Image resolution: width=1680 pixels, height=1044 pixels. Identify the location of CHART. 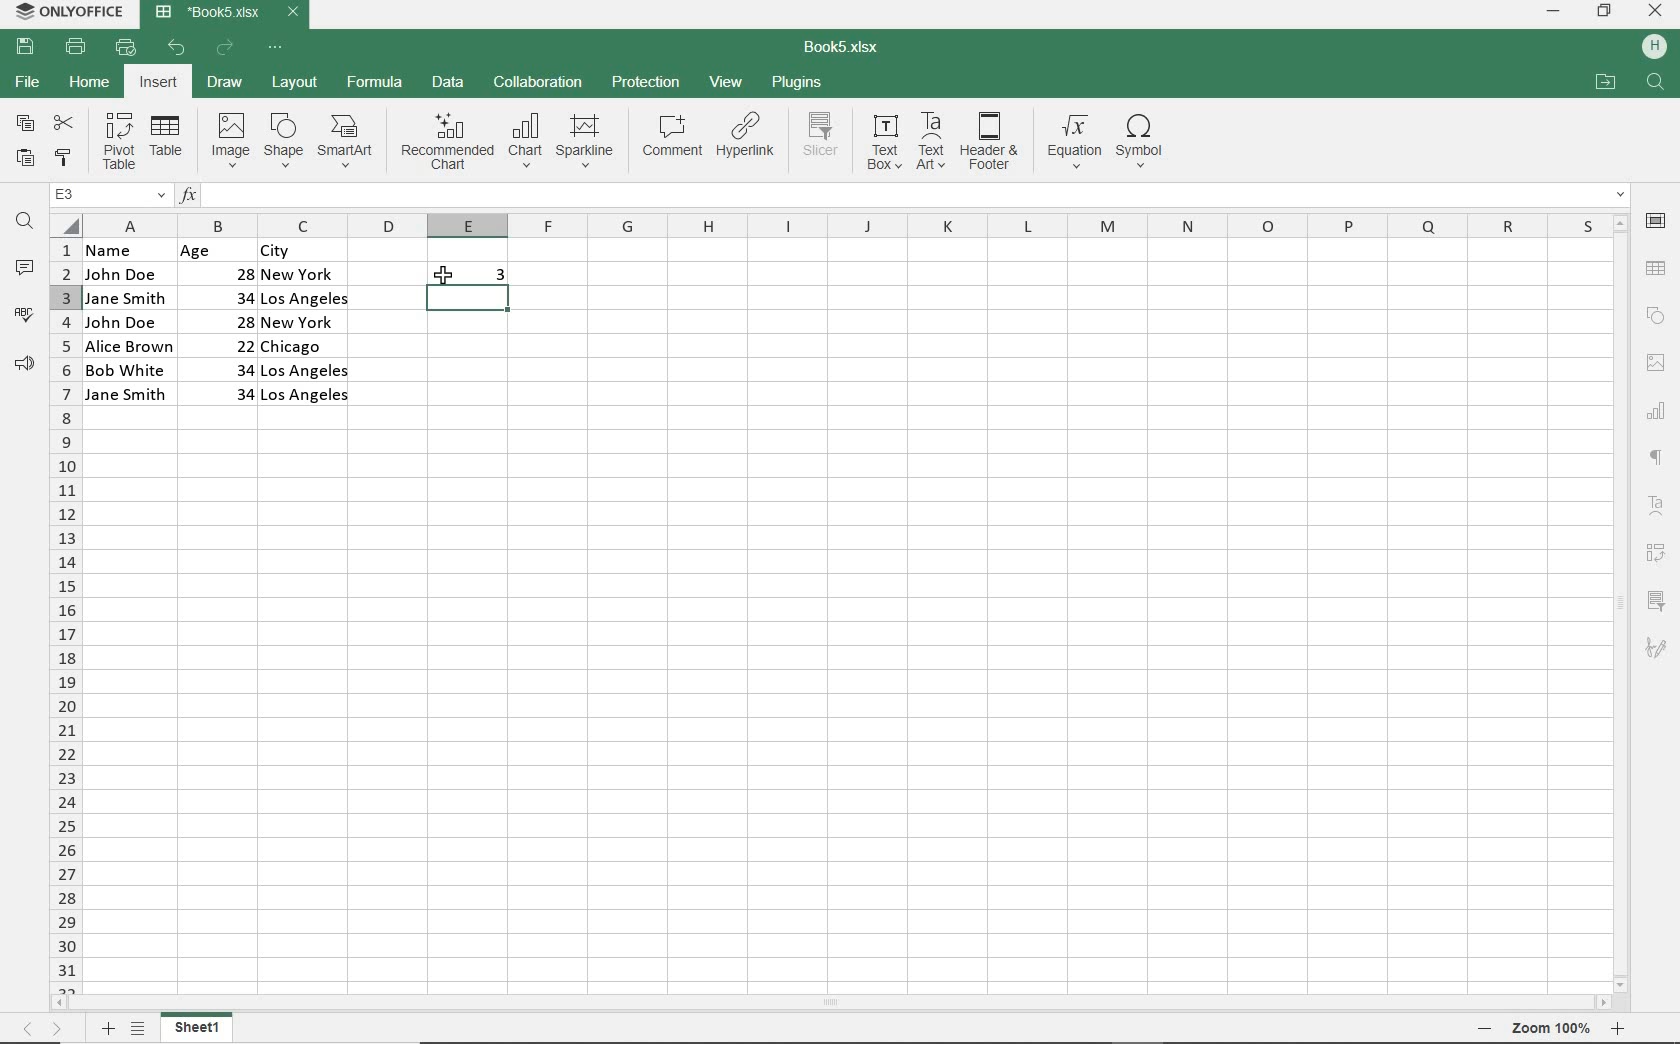
(524, 144).